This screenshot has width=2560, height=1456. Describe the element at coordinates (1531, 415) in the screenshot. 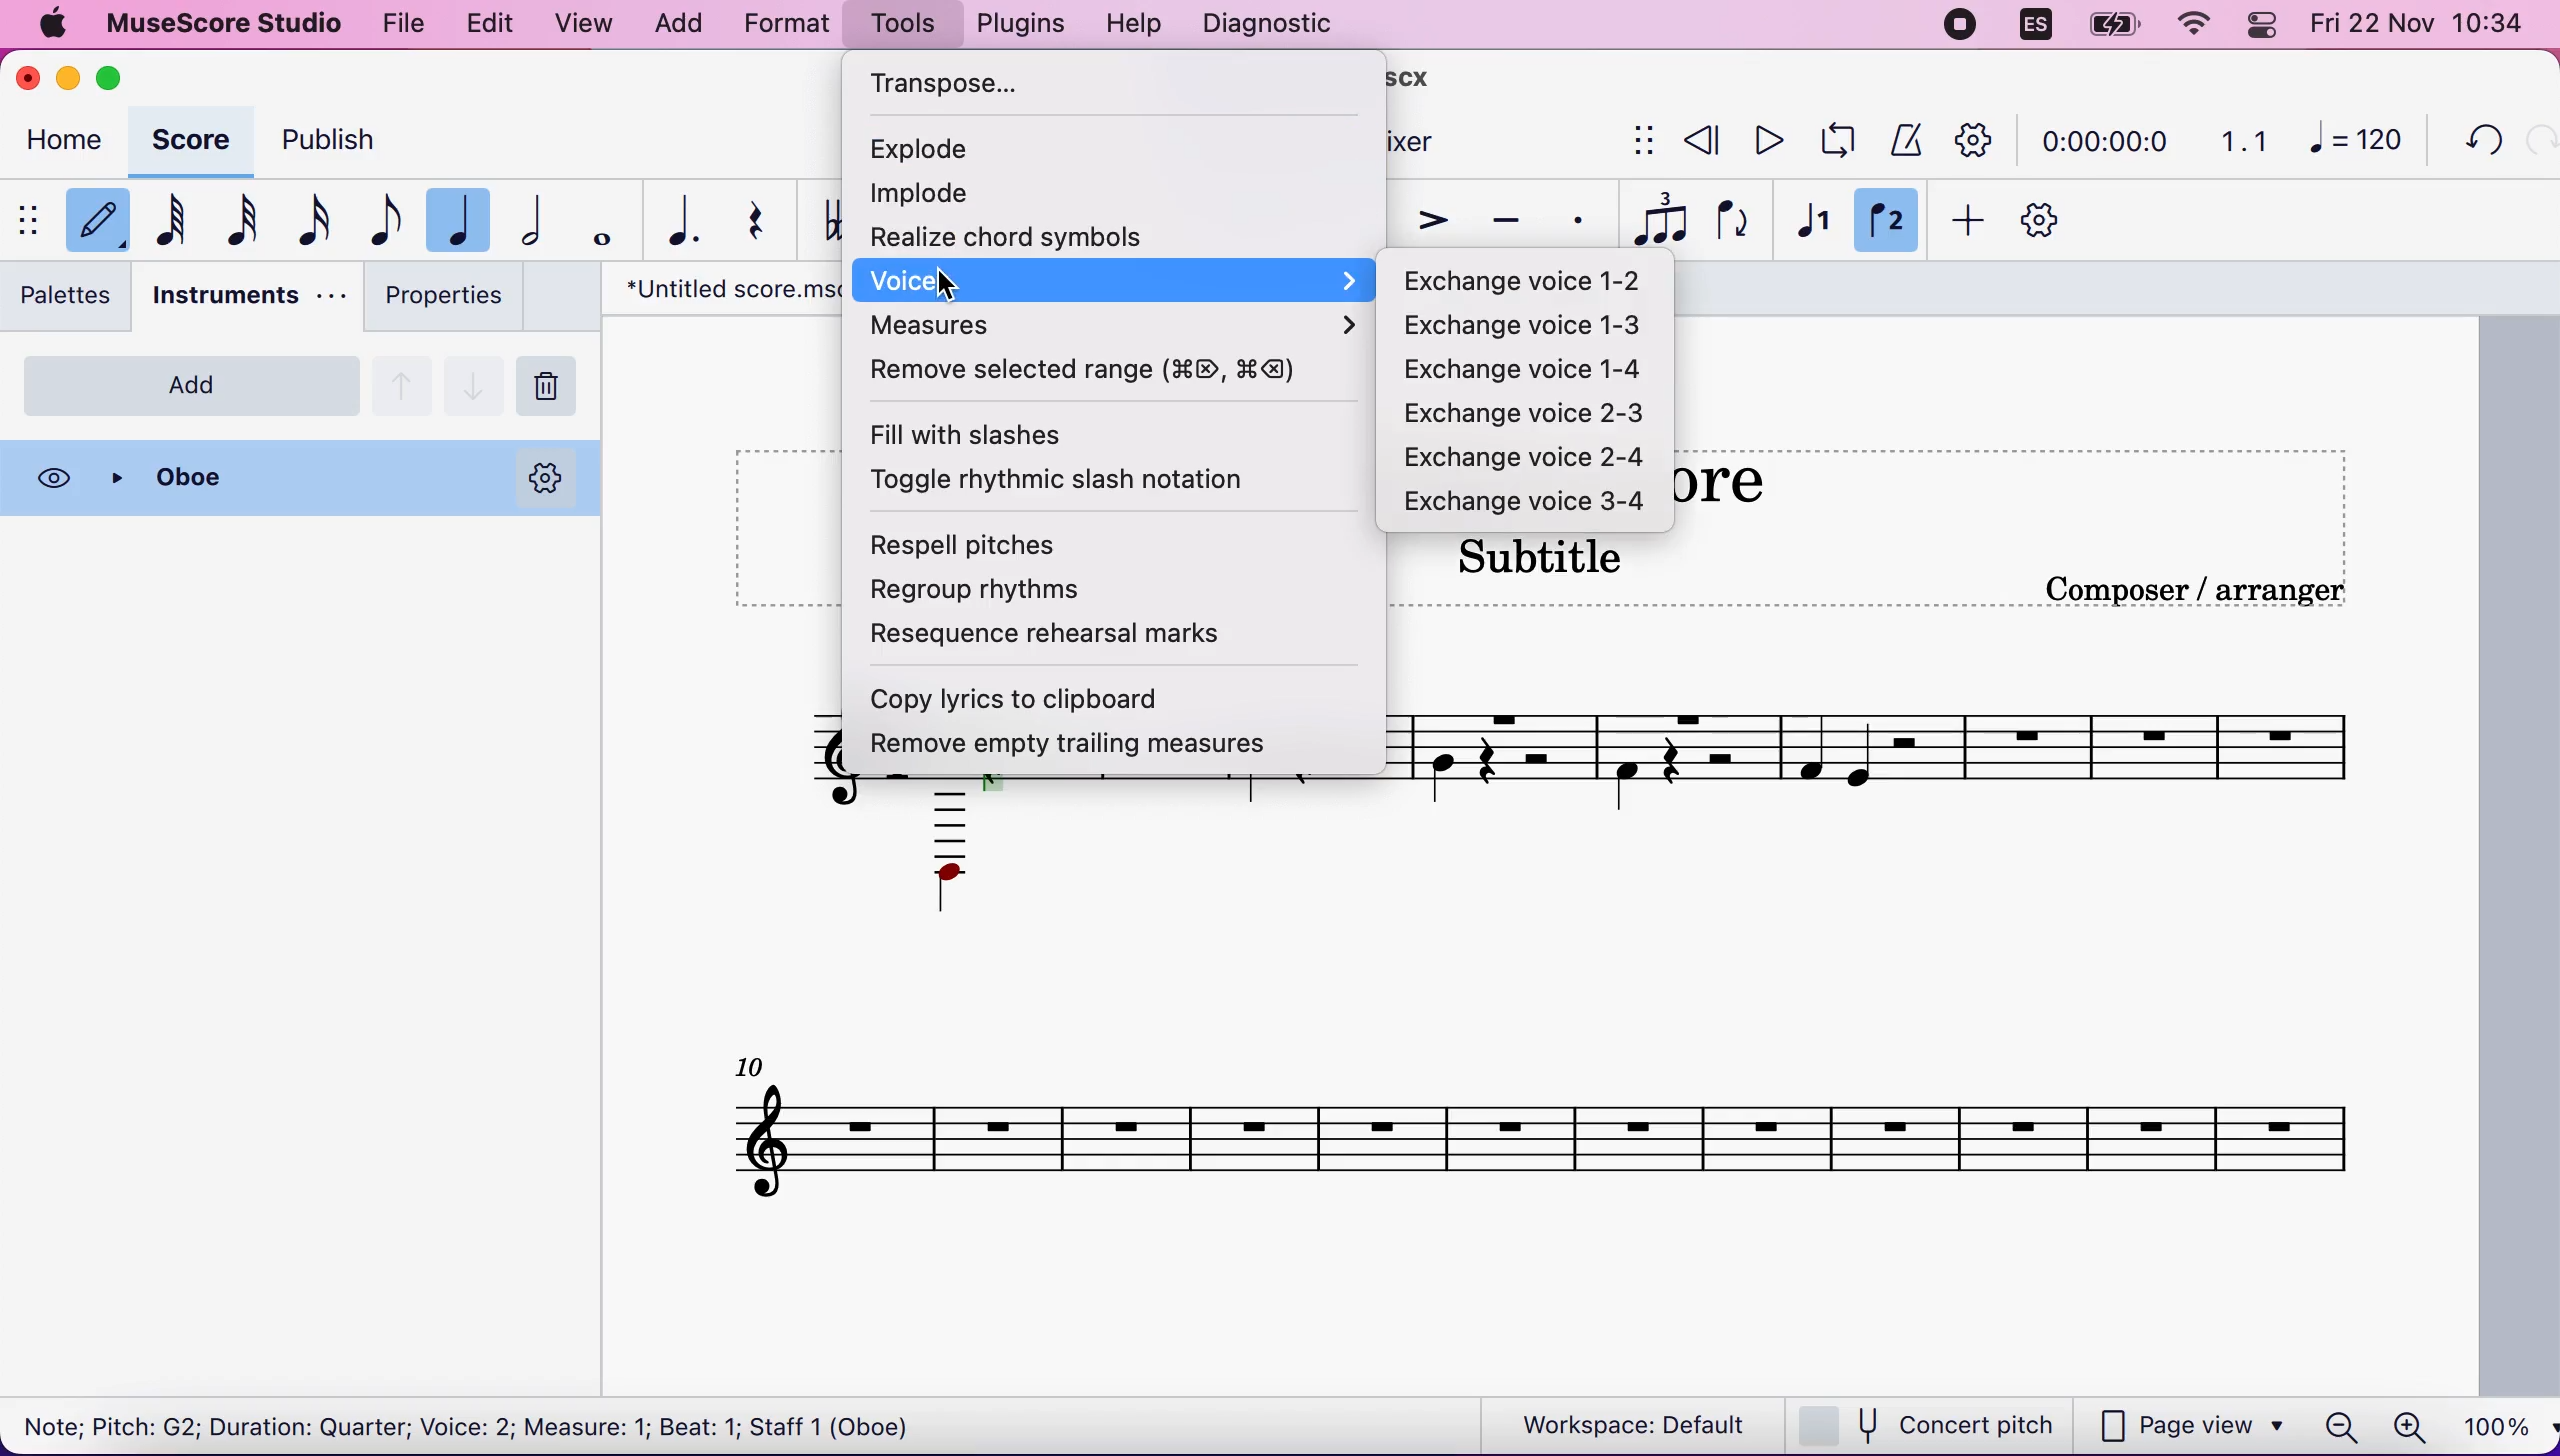

I see `exchange voice 2-3` at that location.